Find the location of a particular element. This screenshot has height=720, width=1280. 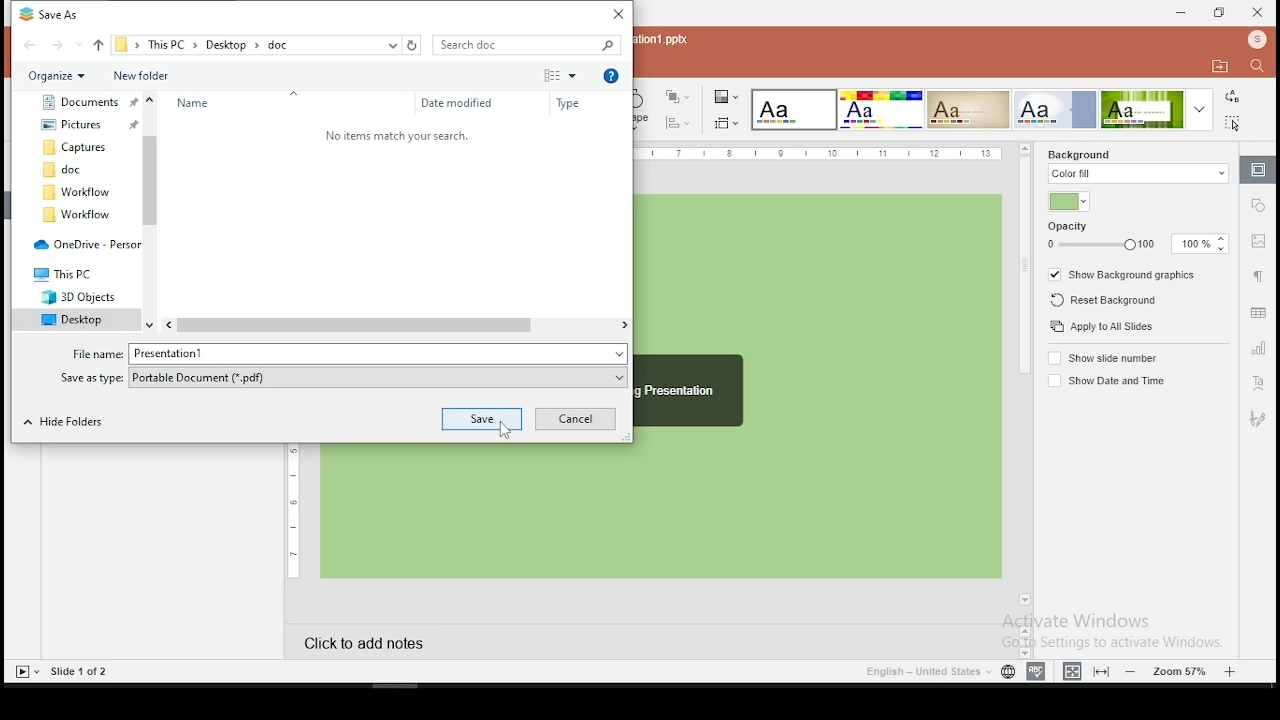

doc is located at coordinates (76, 170).